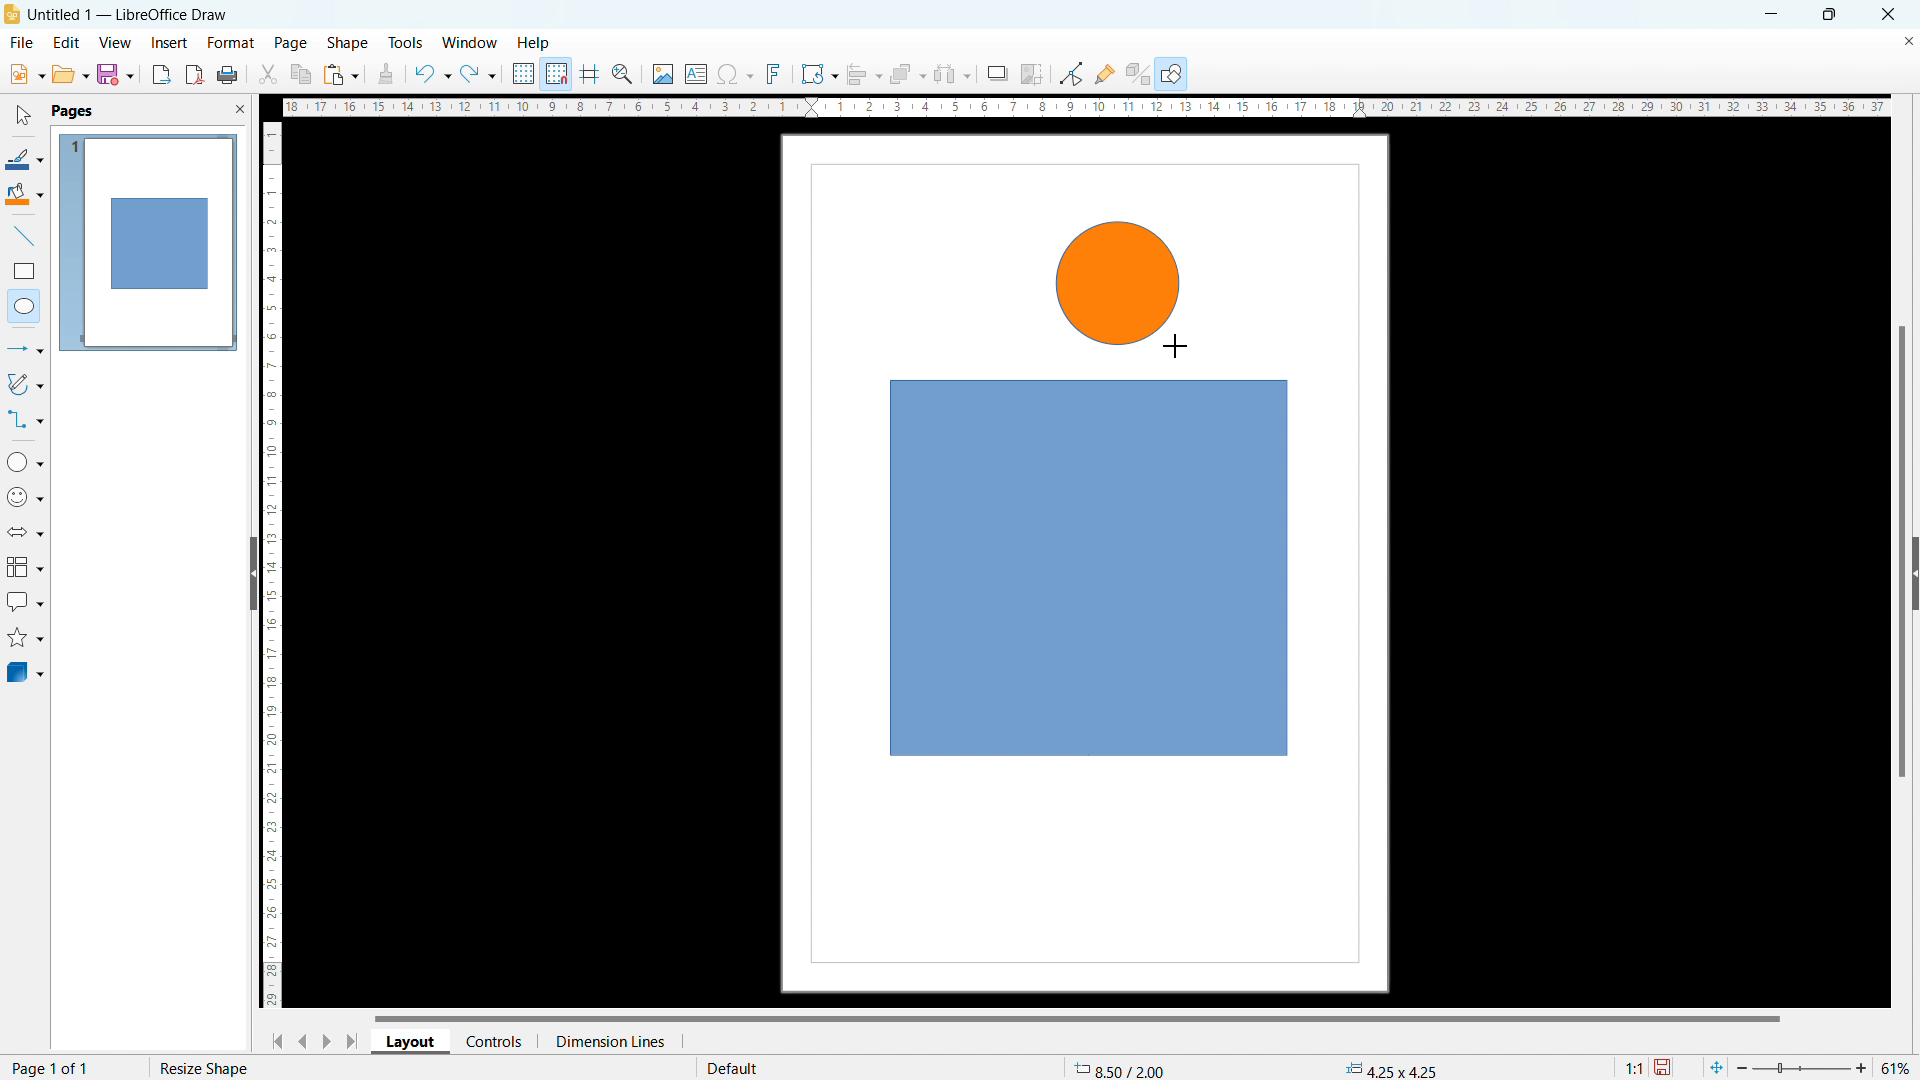 This screenshot has width=1920, height=1080. What do you see at coordinates (12, 14) in the screenshot?
I see `logo` at bounding box center [12, 14].